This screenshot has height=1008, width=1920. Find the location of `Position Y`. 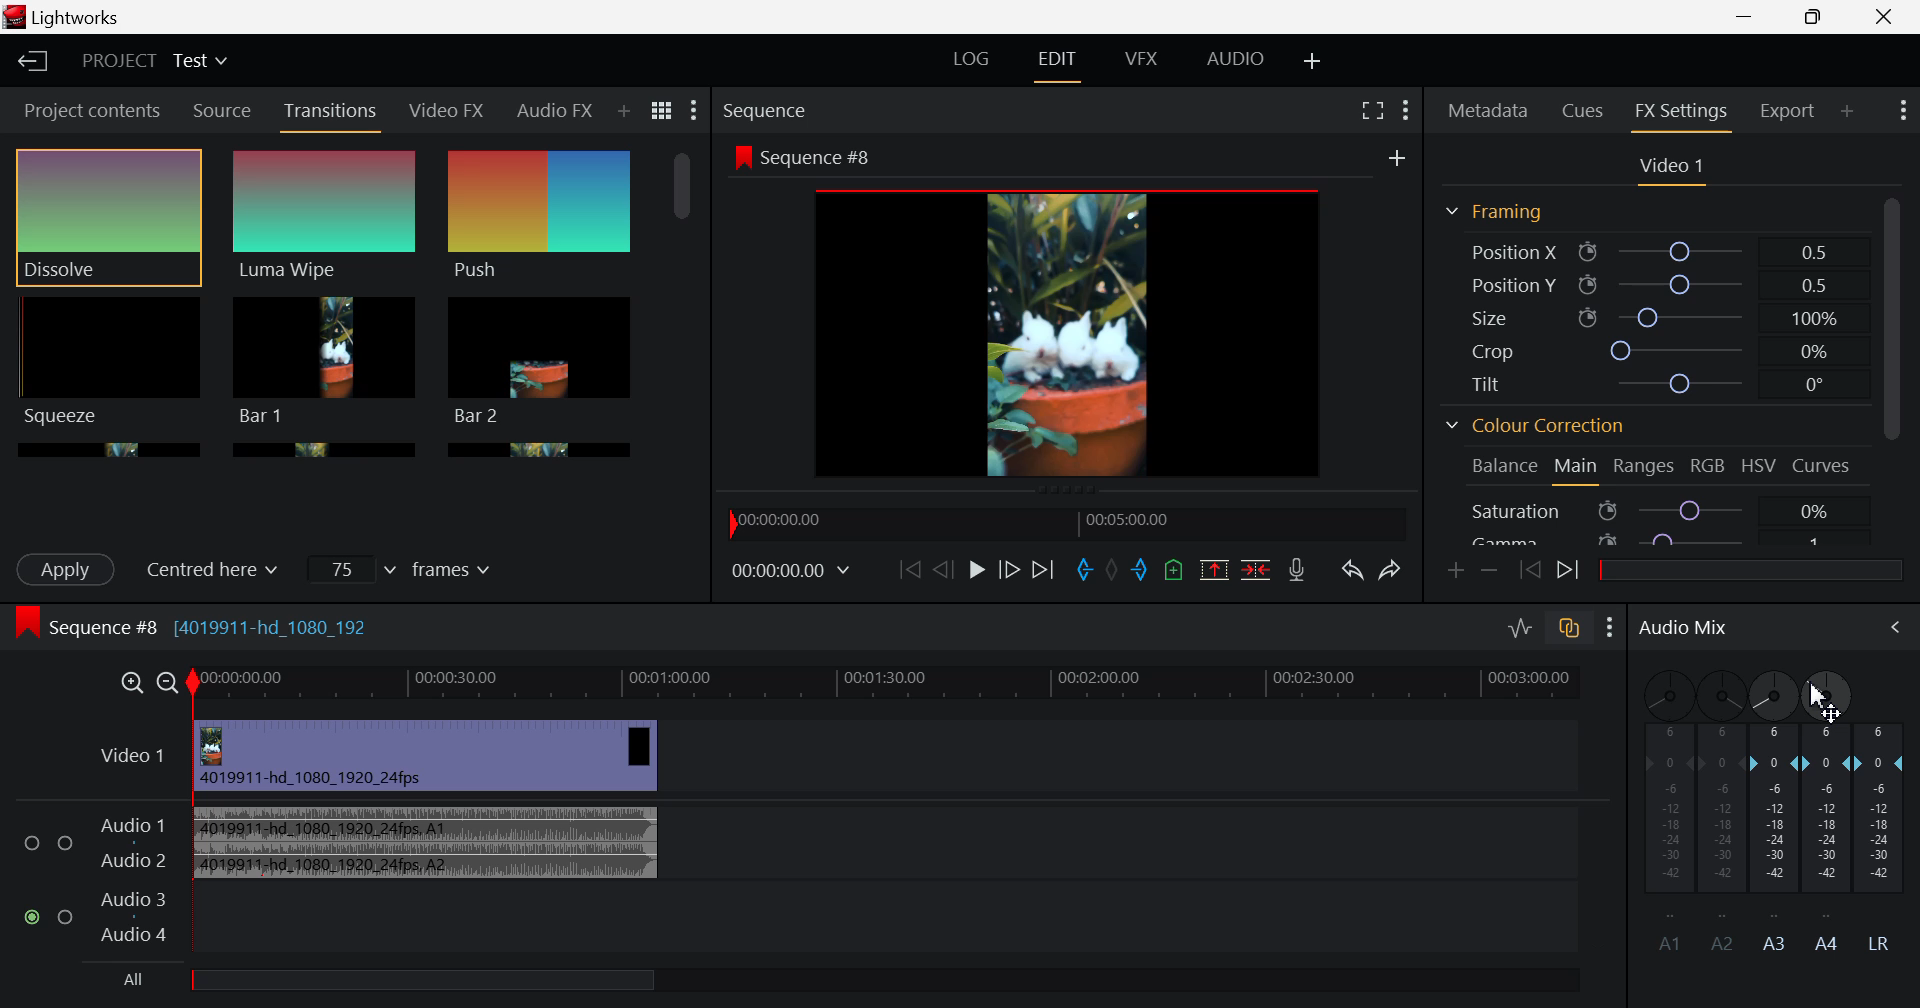

Position Y is located at coordinates (1652, 281).